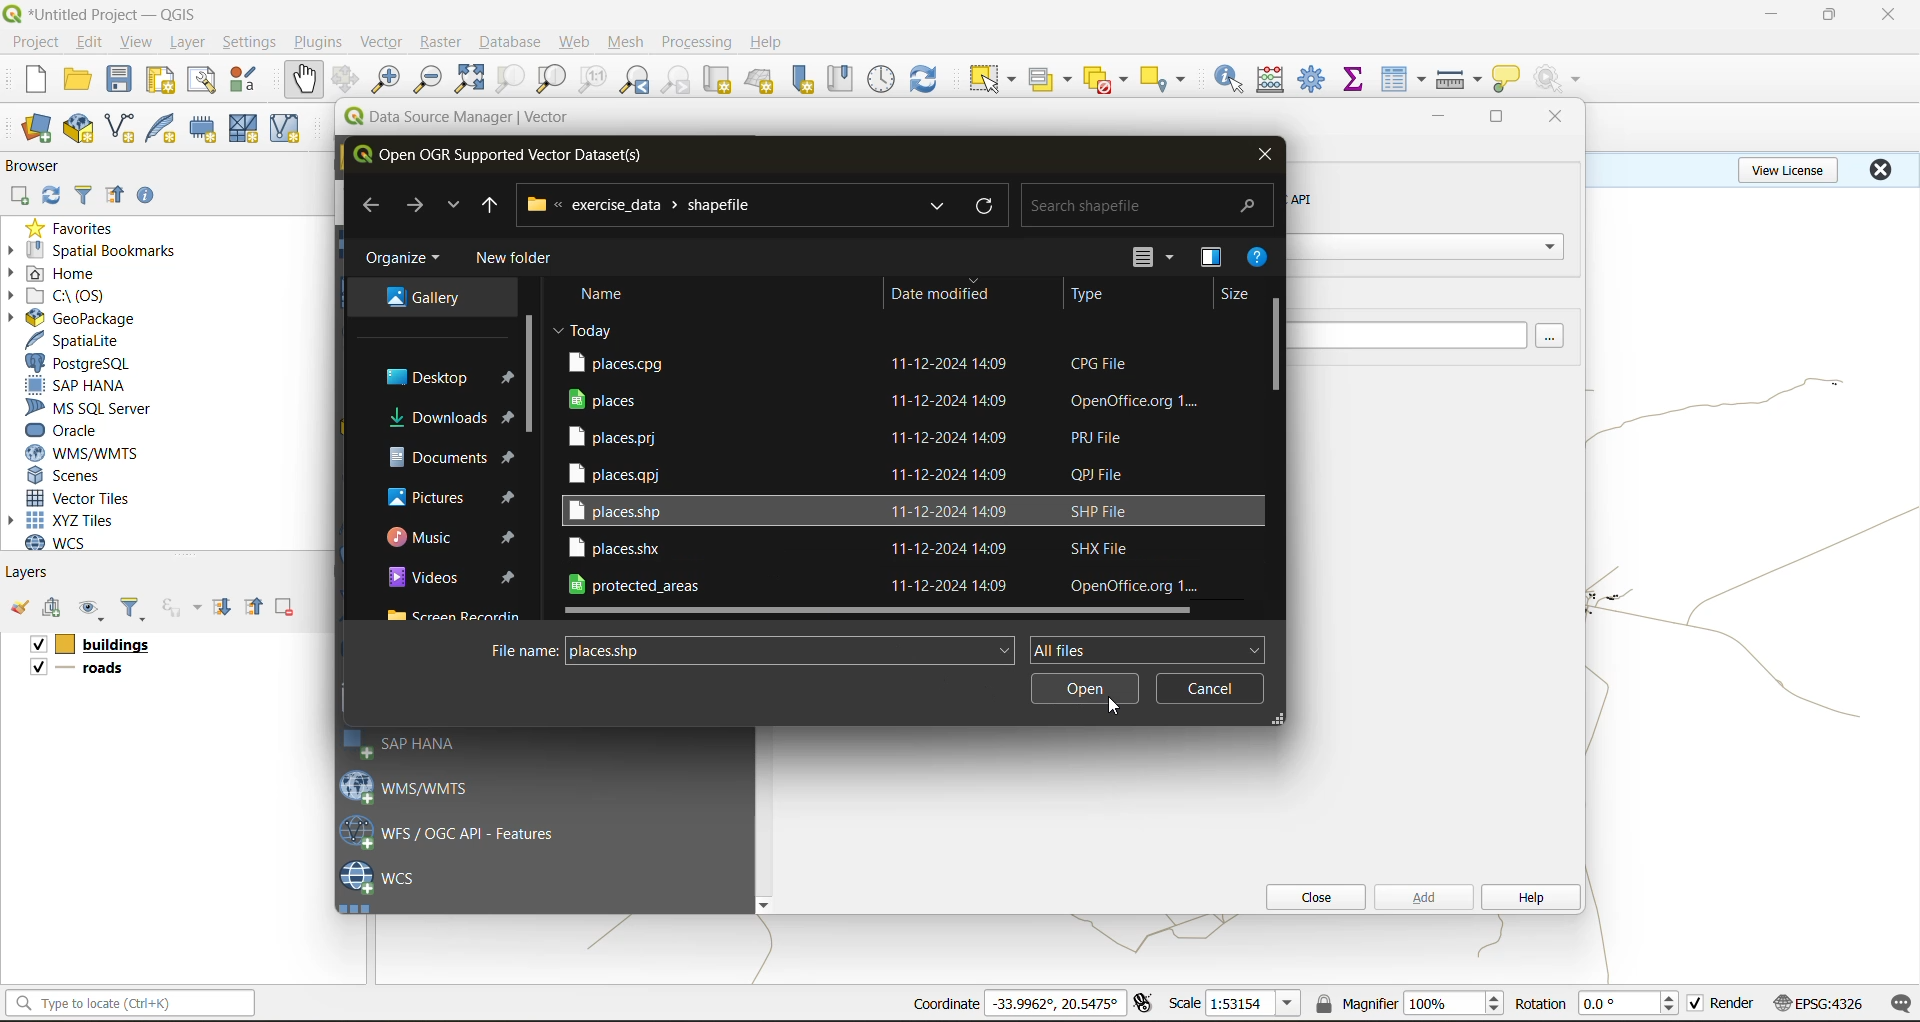 The image size is (1920, 1022). Describe the element at coordinates (1108, 80) in the screenshot. I see `deselect value` at that location.